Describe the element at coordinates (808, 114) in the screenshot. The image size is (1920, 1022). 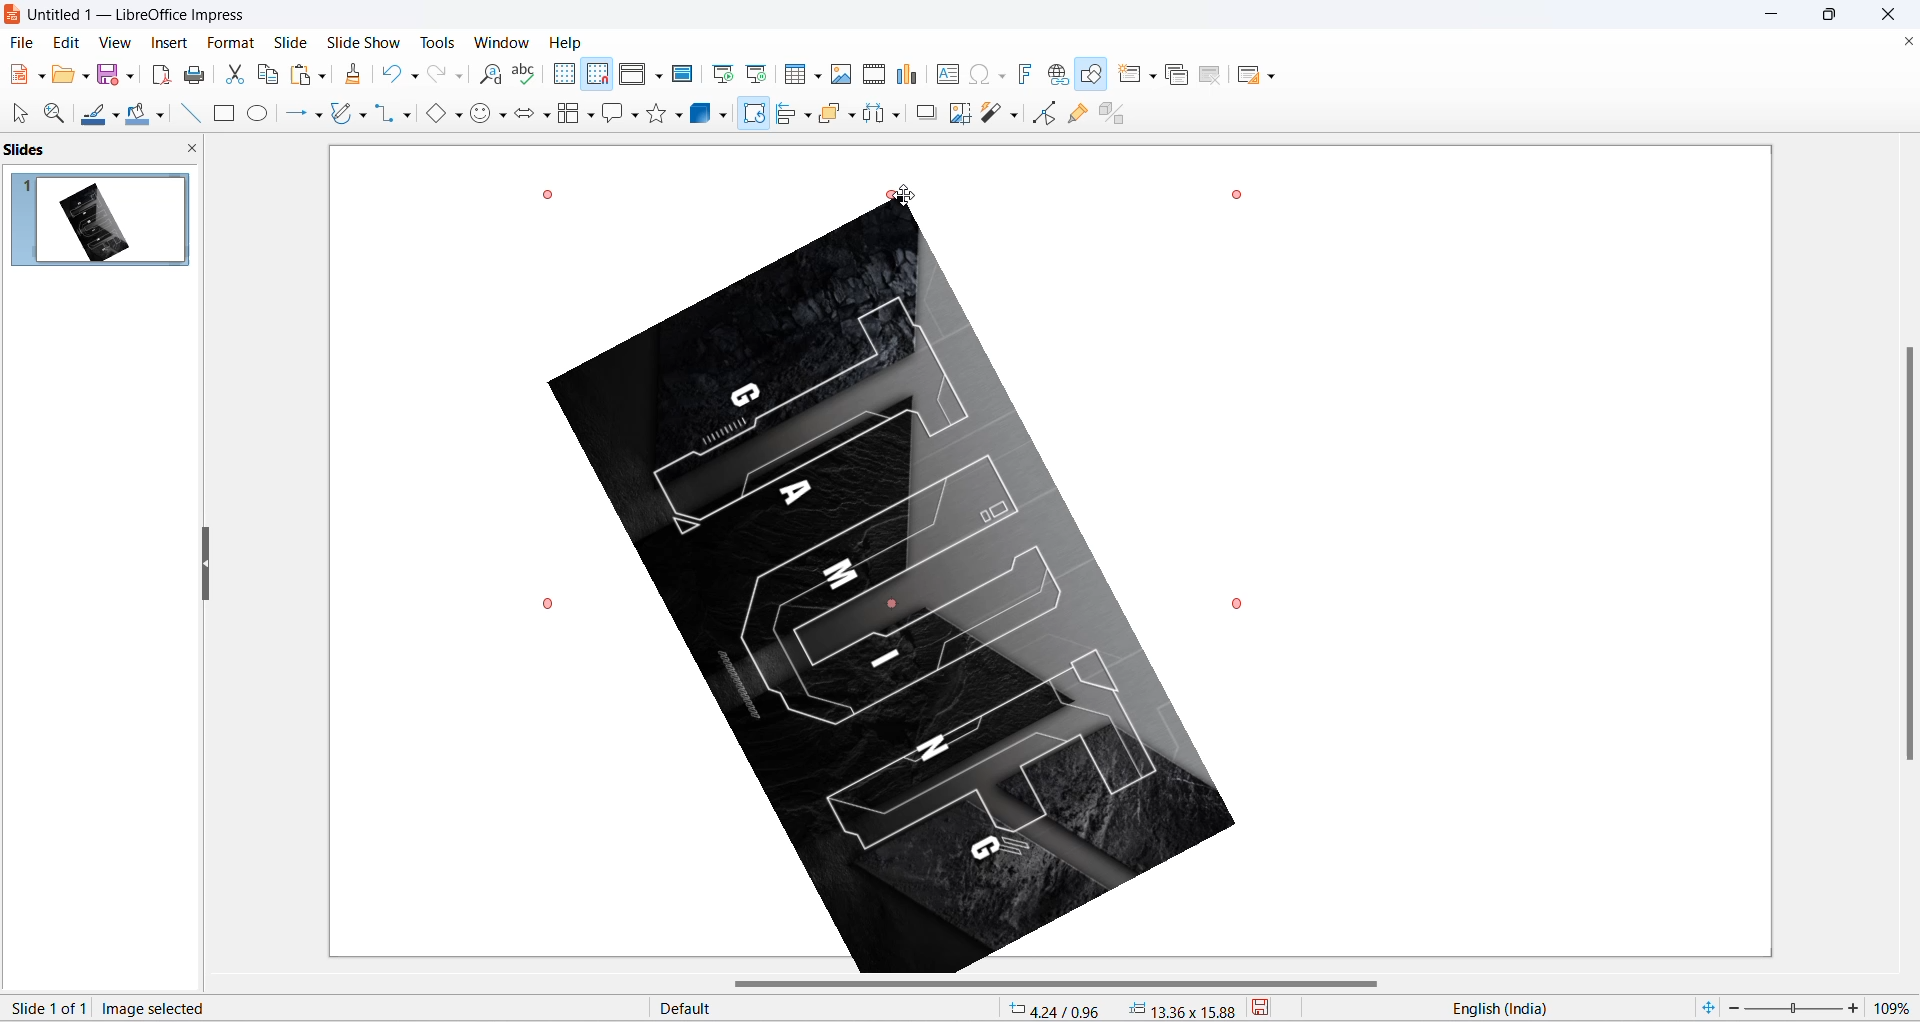
I see `align options` at that location.